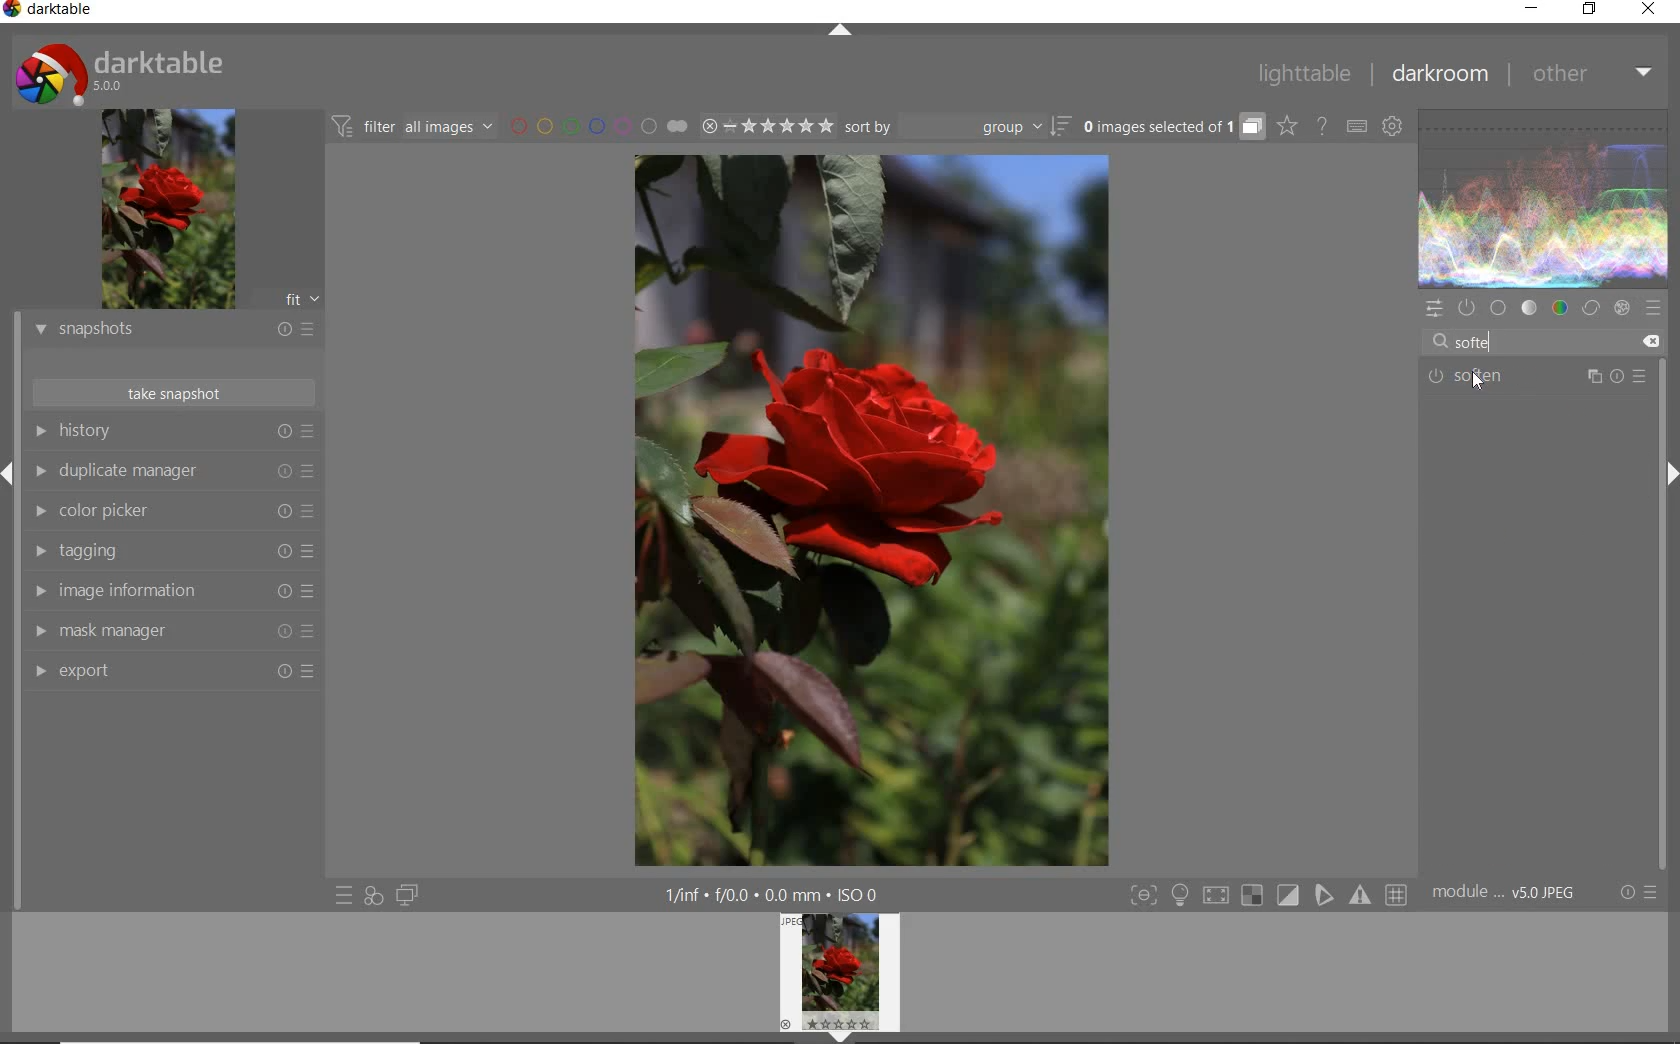 This screenshot has height=1044, width=1680. Describe the element at coordinates (870, 509) in the screenshot. I see `selected image` at that location.